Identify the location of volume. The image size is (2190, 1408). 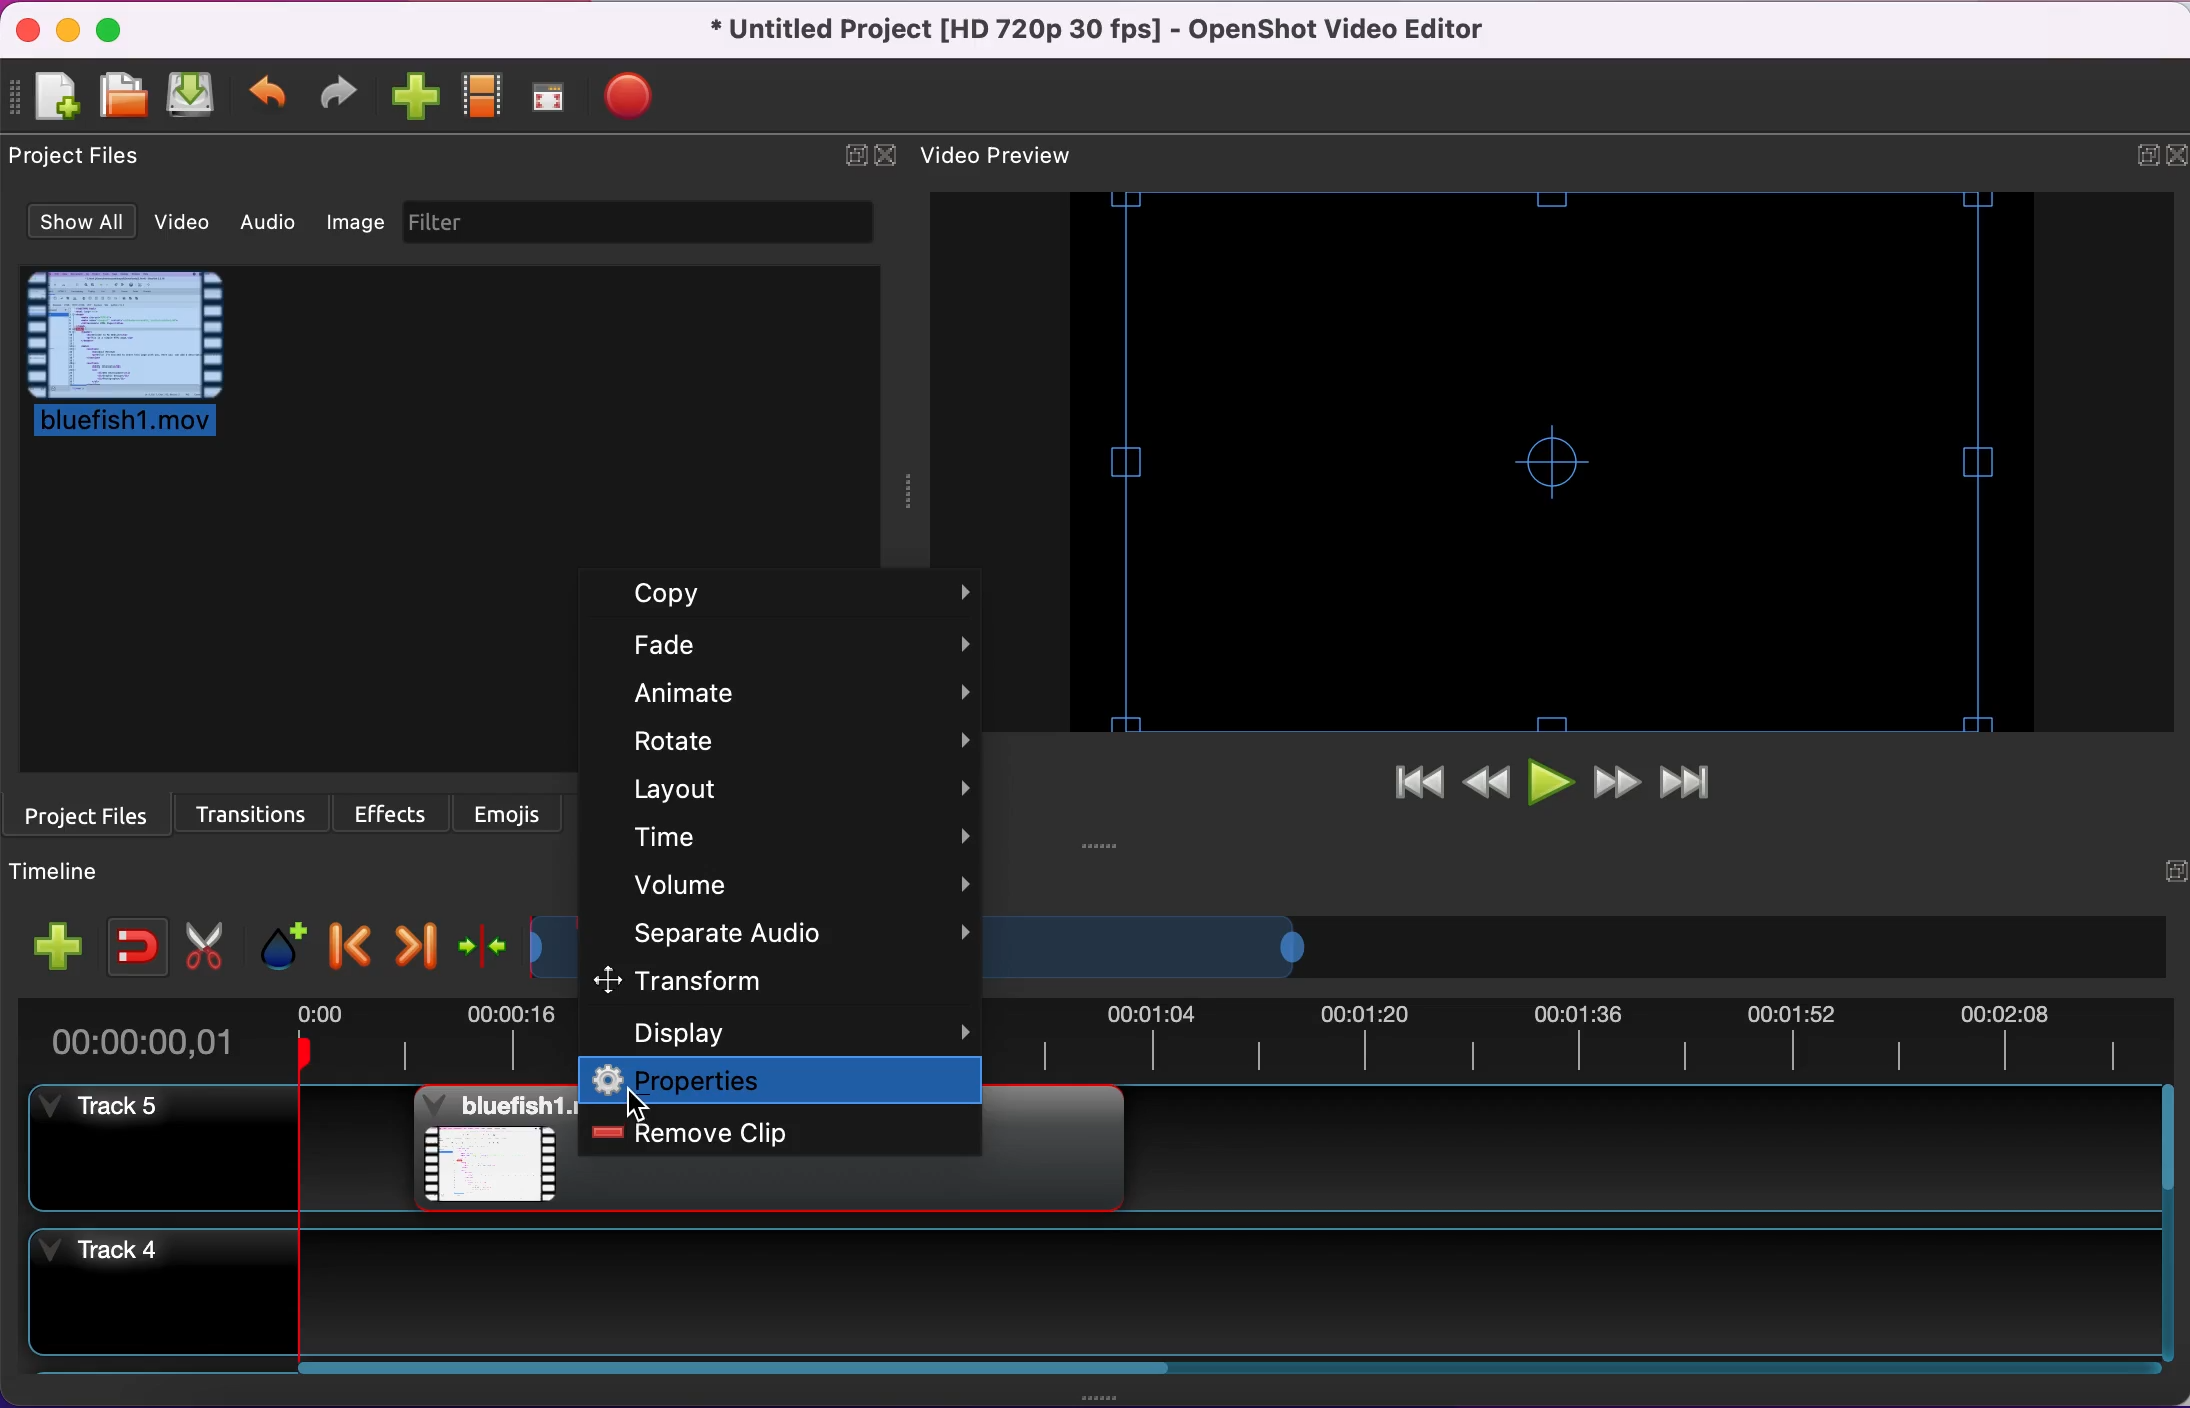
(802, 885).